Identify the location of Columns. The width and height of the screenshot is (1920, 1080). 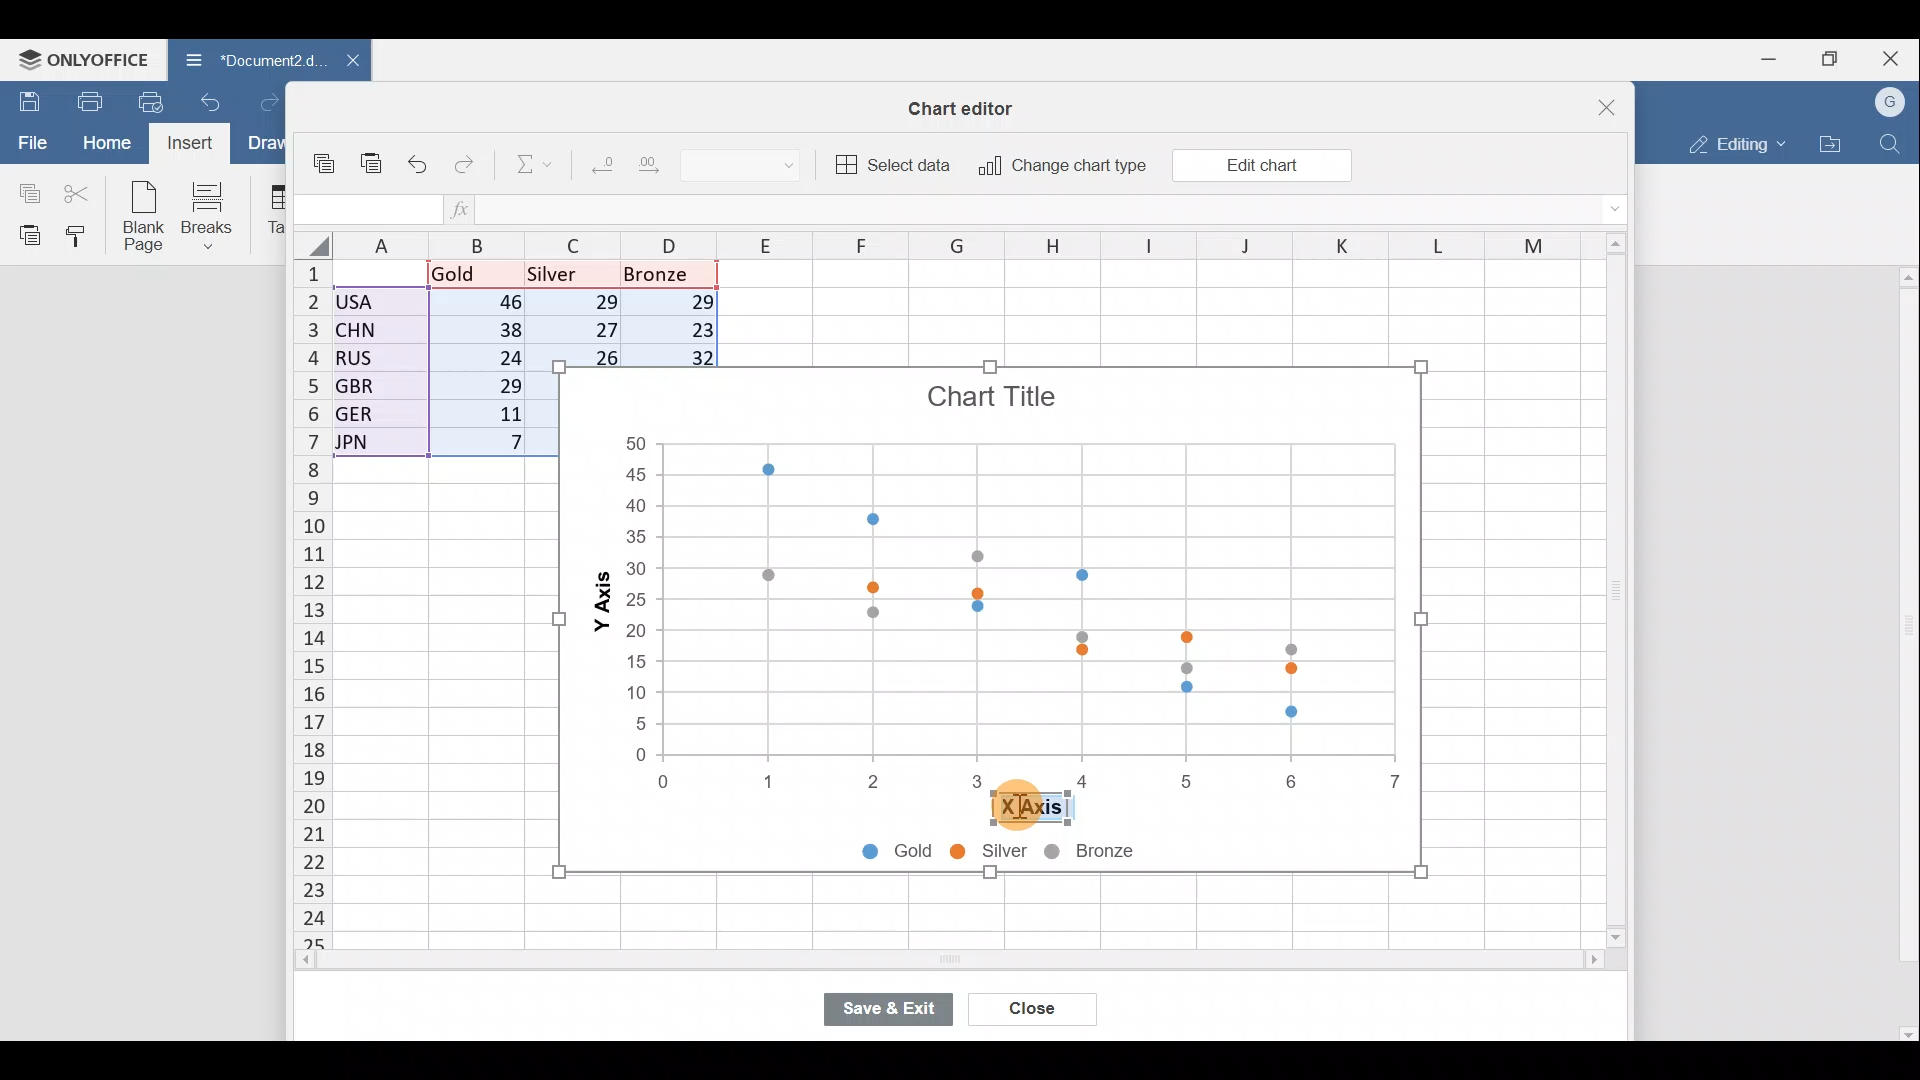
(958, 242).